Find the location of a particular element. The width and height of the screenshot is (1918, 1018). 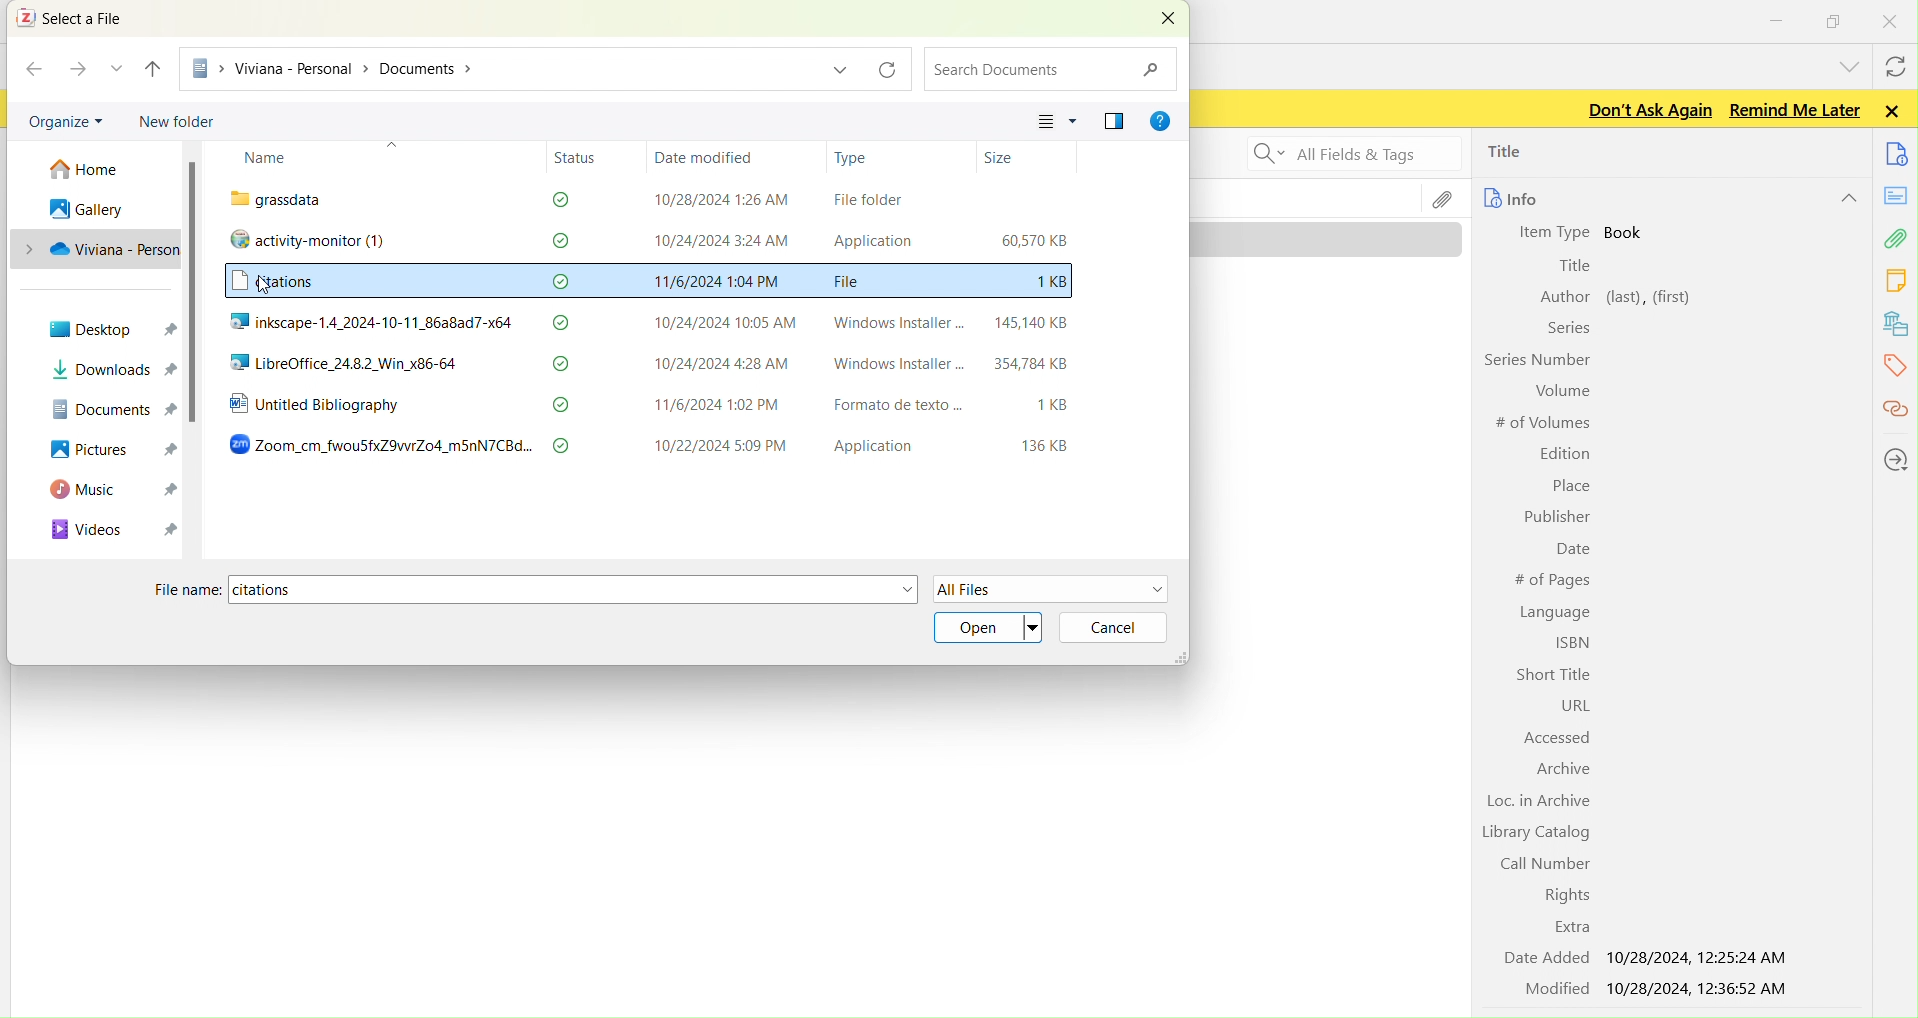

citations is located at coordinates (1897, 410).